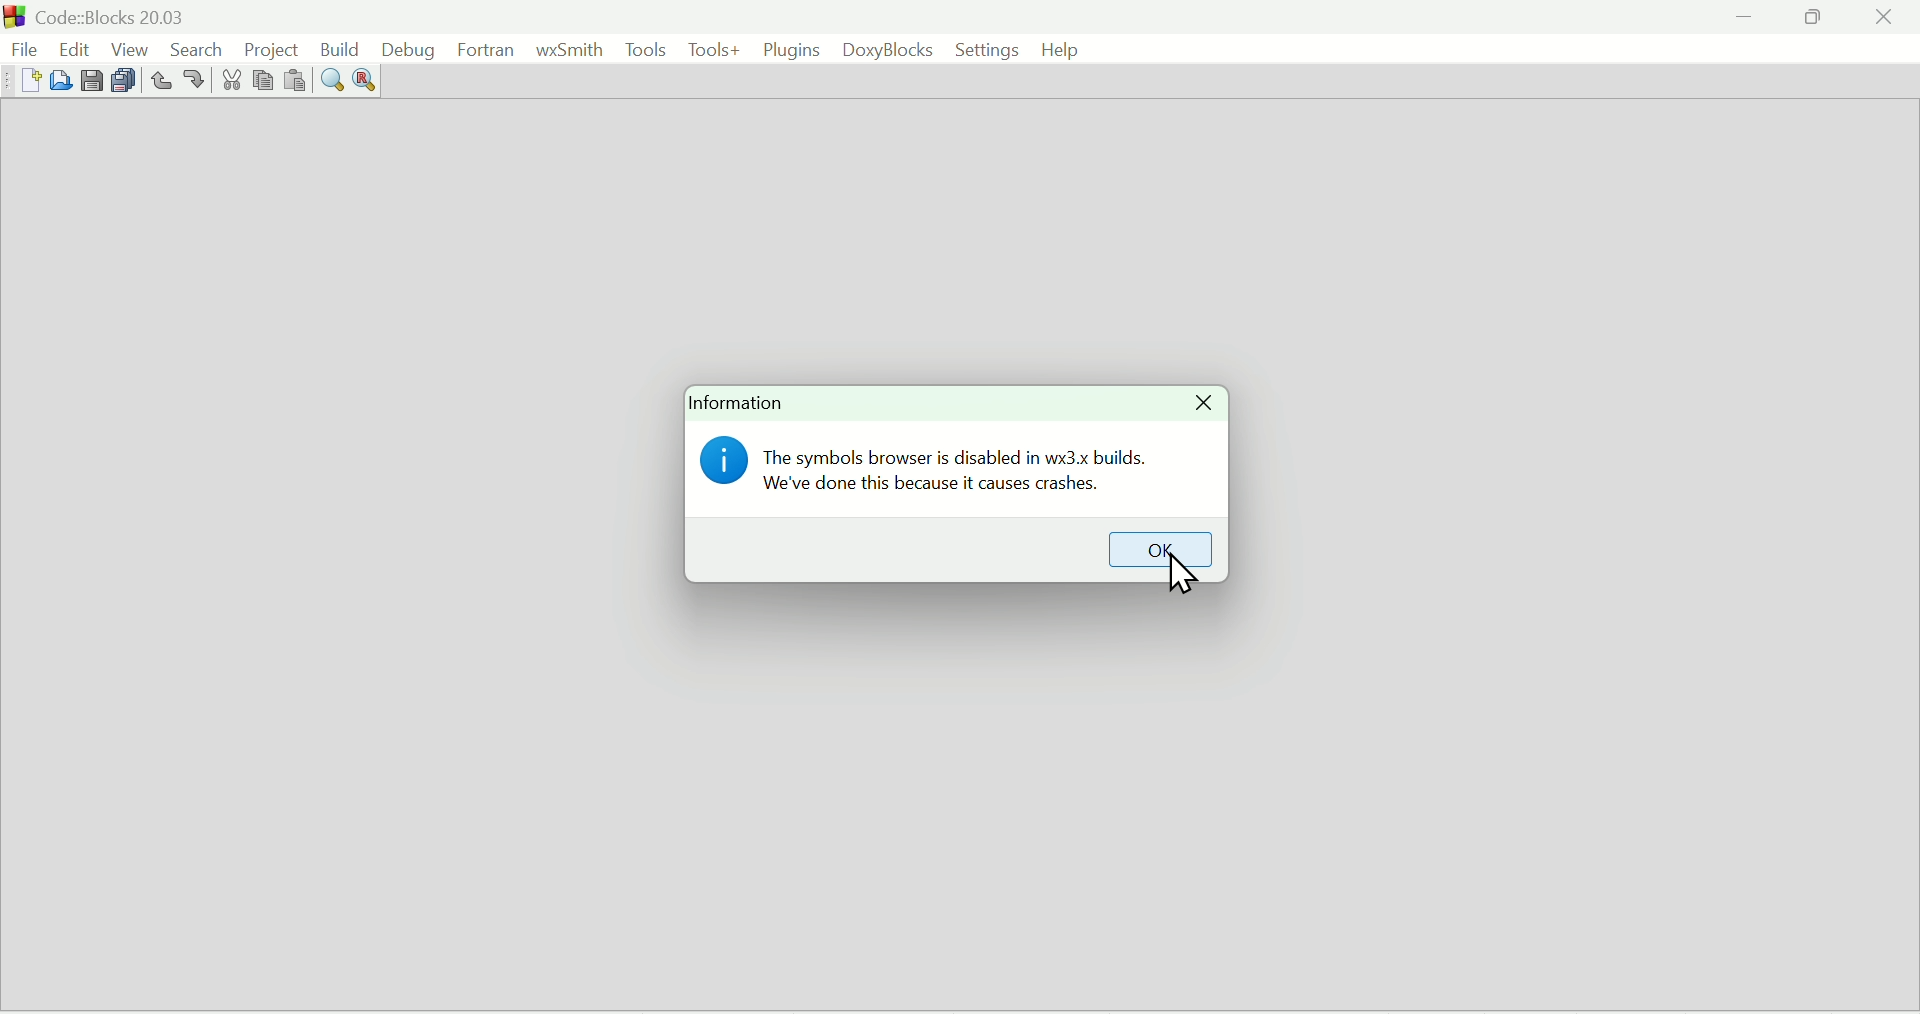 Image resolution: width=1920 pixels, height=1014 pixels. What do you see at coordinates (292, 82) in the screenshot?
I see `Paste` at bounding box center [292, 82].